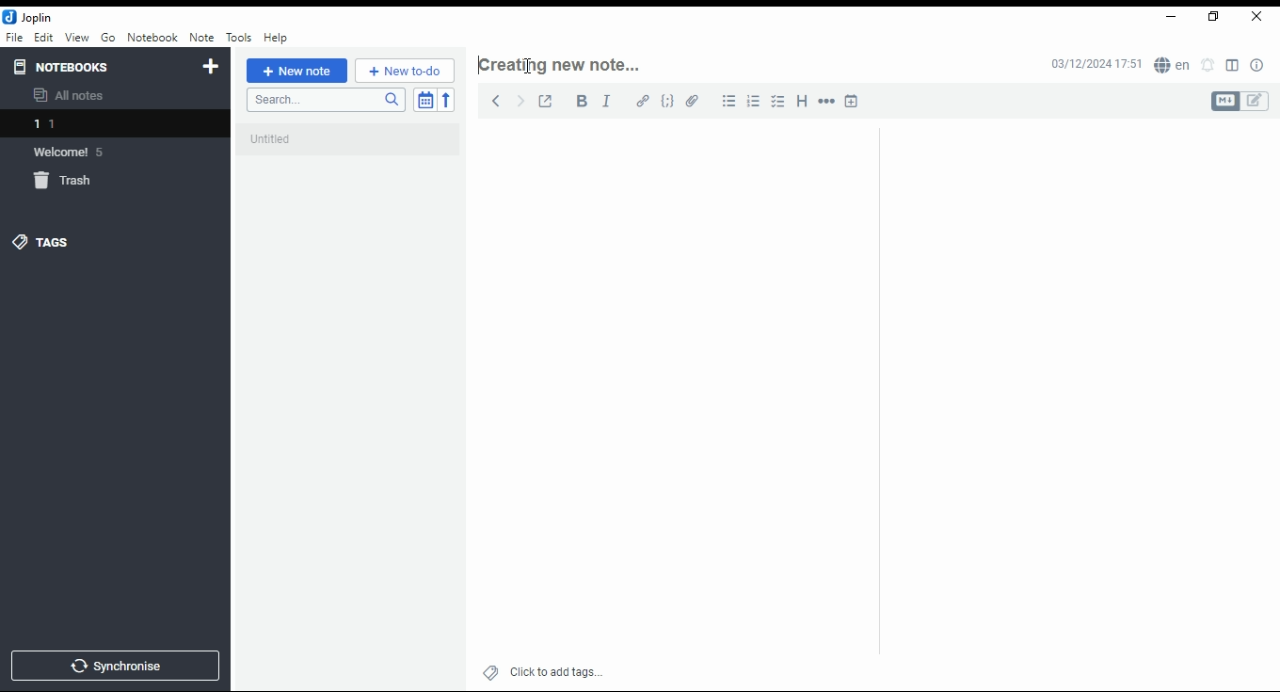 The height and width of the screenshot is (692, 1280). Describe the element at coordinates (44, 37) in the screenshot. I see `edit` at that location.